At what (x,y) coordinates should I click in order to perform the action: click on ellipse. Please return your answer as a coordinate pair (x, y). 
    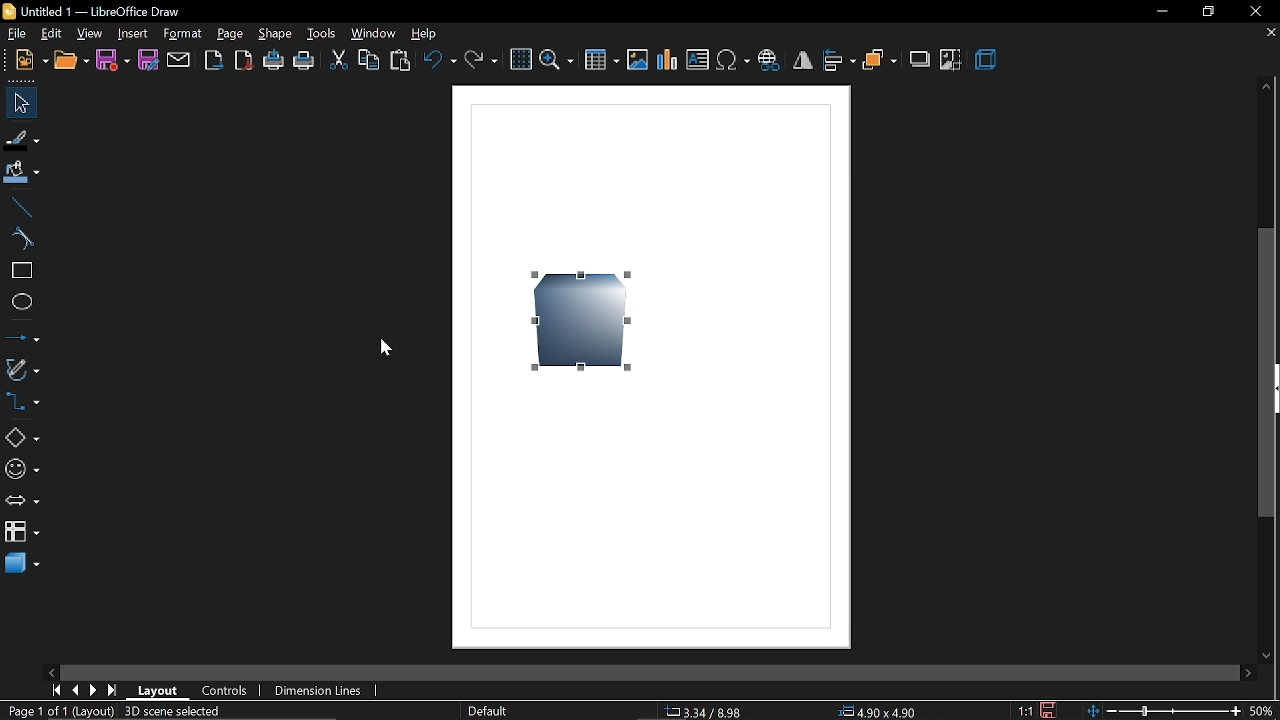
    Looking at the image, I should click on (23, 304).